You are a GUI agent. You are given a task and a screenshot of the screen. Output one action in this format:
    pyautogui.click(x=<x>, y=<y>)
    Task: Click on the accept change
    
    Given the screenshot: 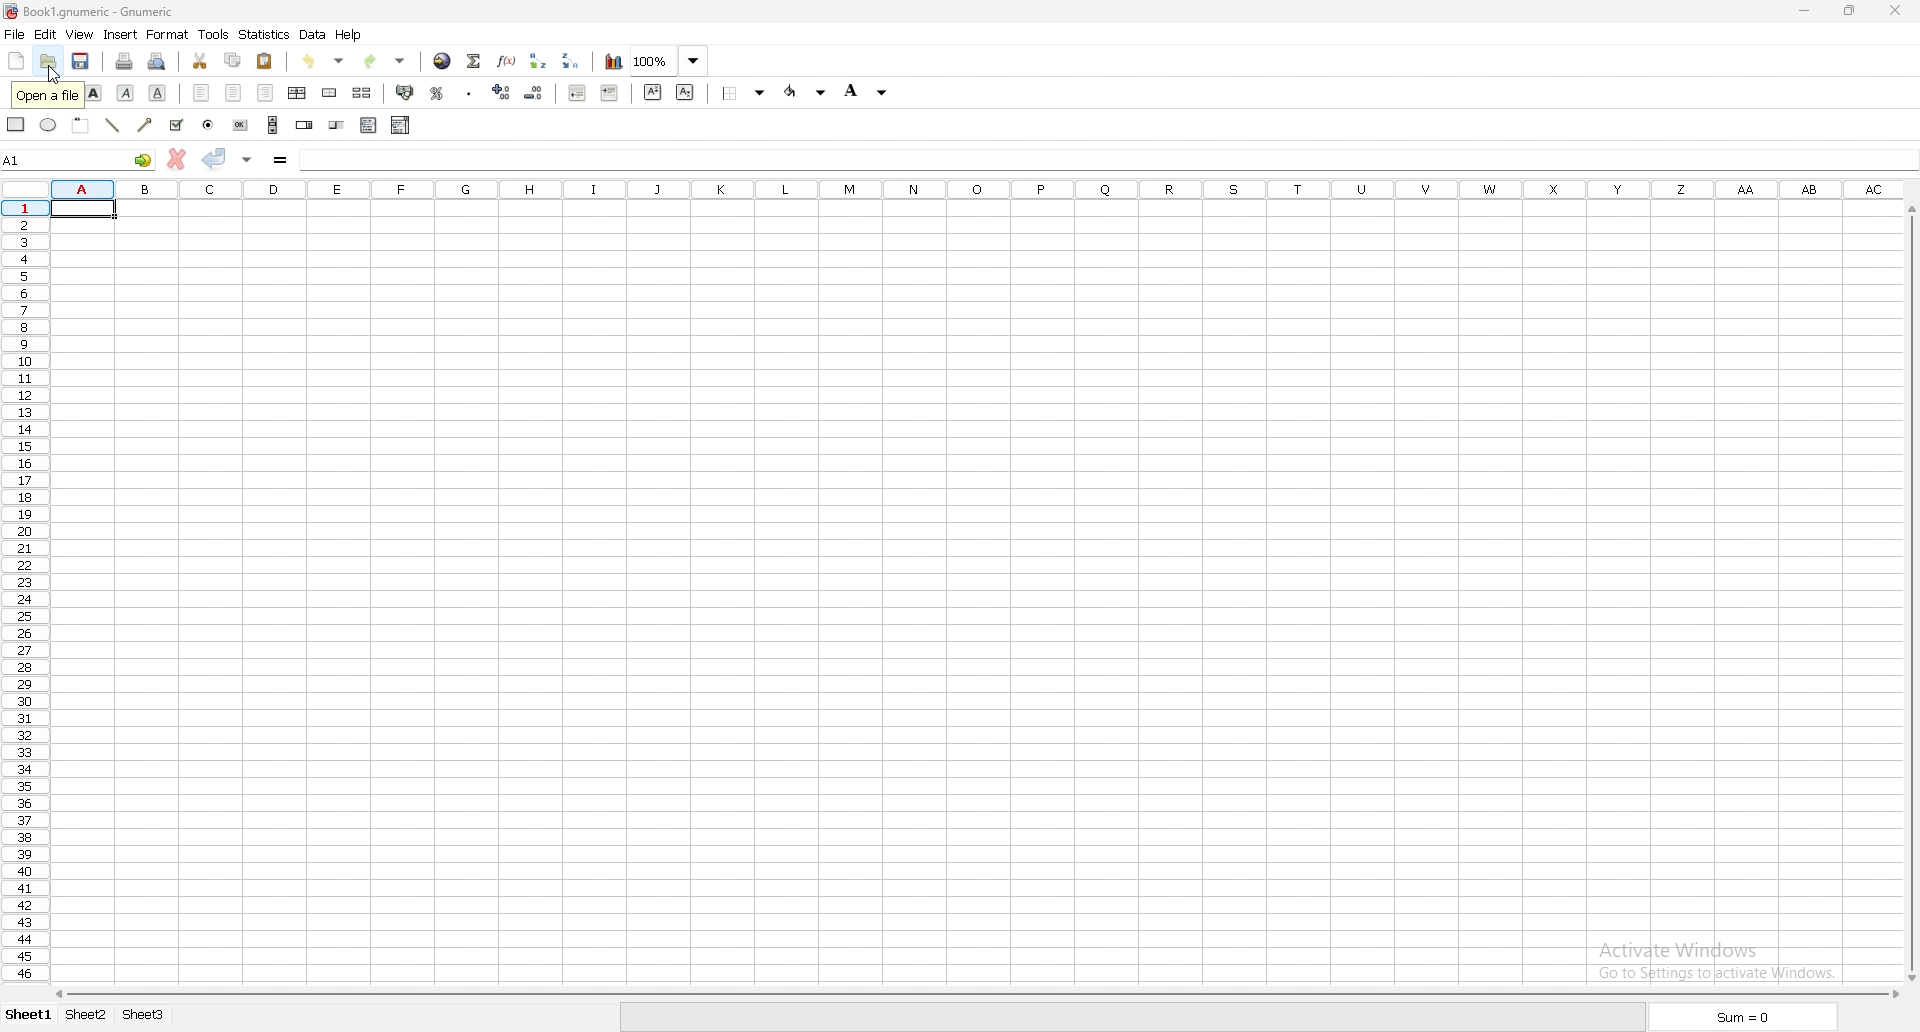 What is the action you would take?
    pyautogui.click(x=214, y=158)
    